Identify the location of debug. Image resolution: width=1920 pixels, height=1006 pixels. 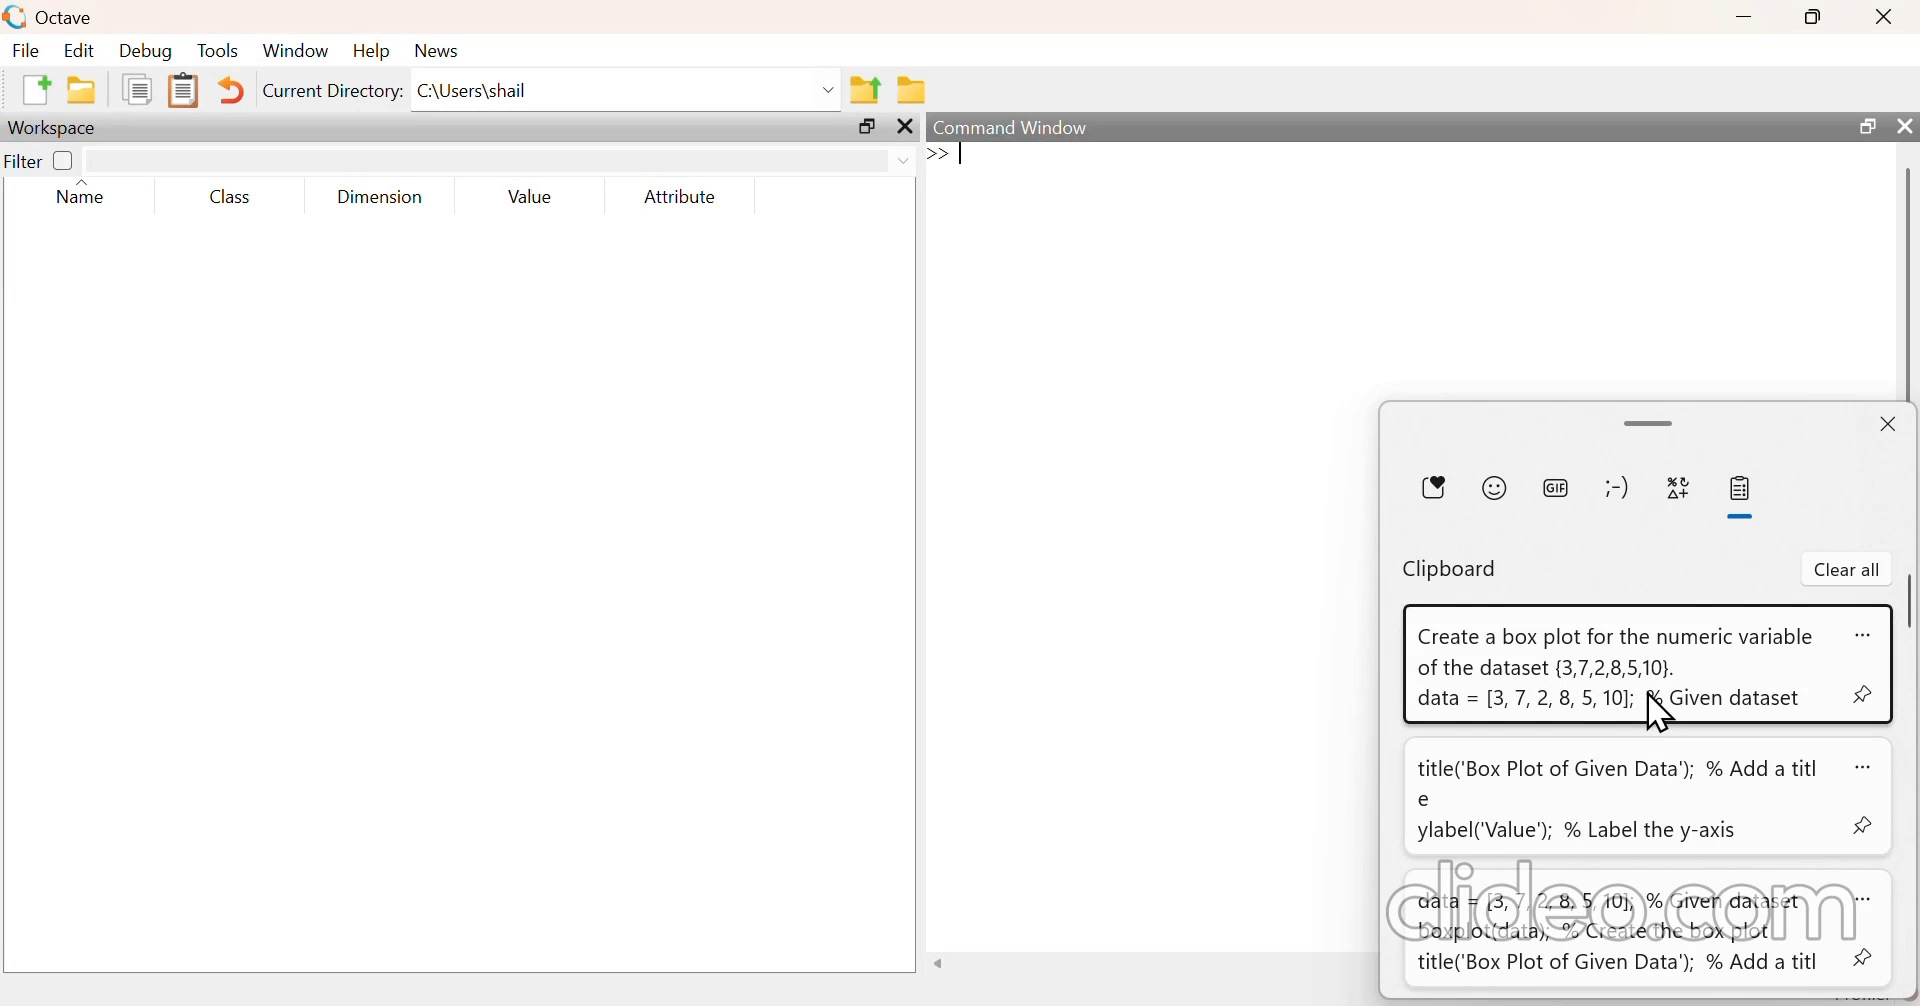
(146, 50).